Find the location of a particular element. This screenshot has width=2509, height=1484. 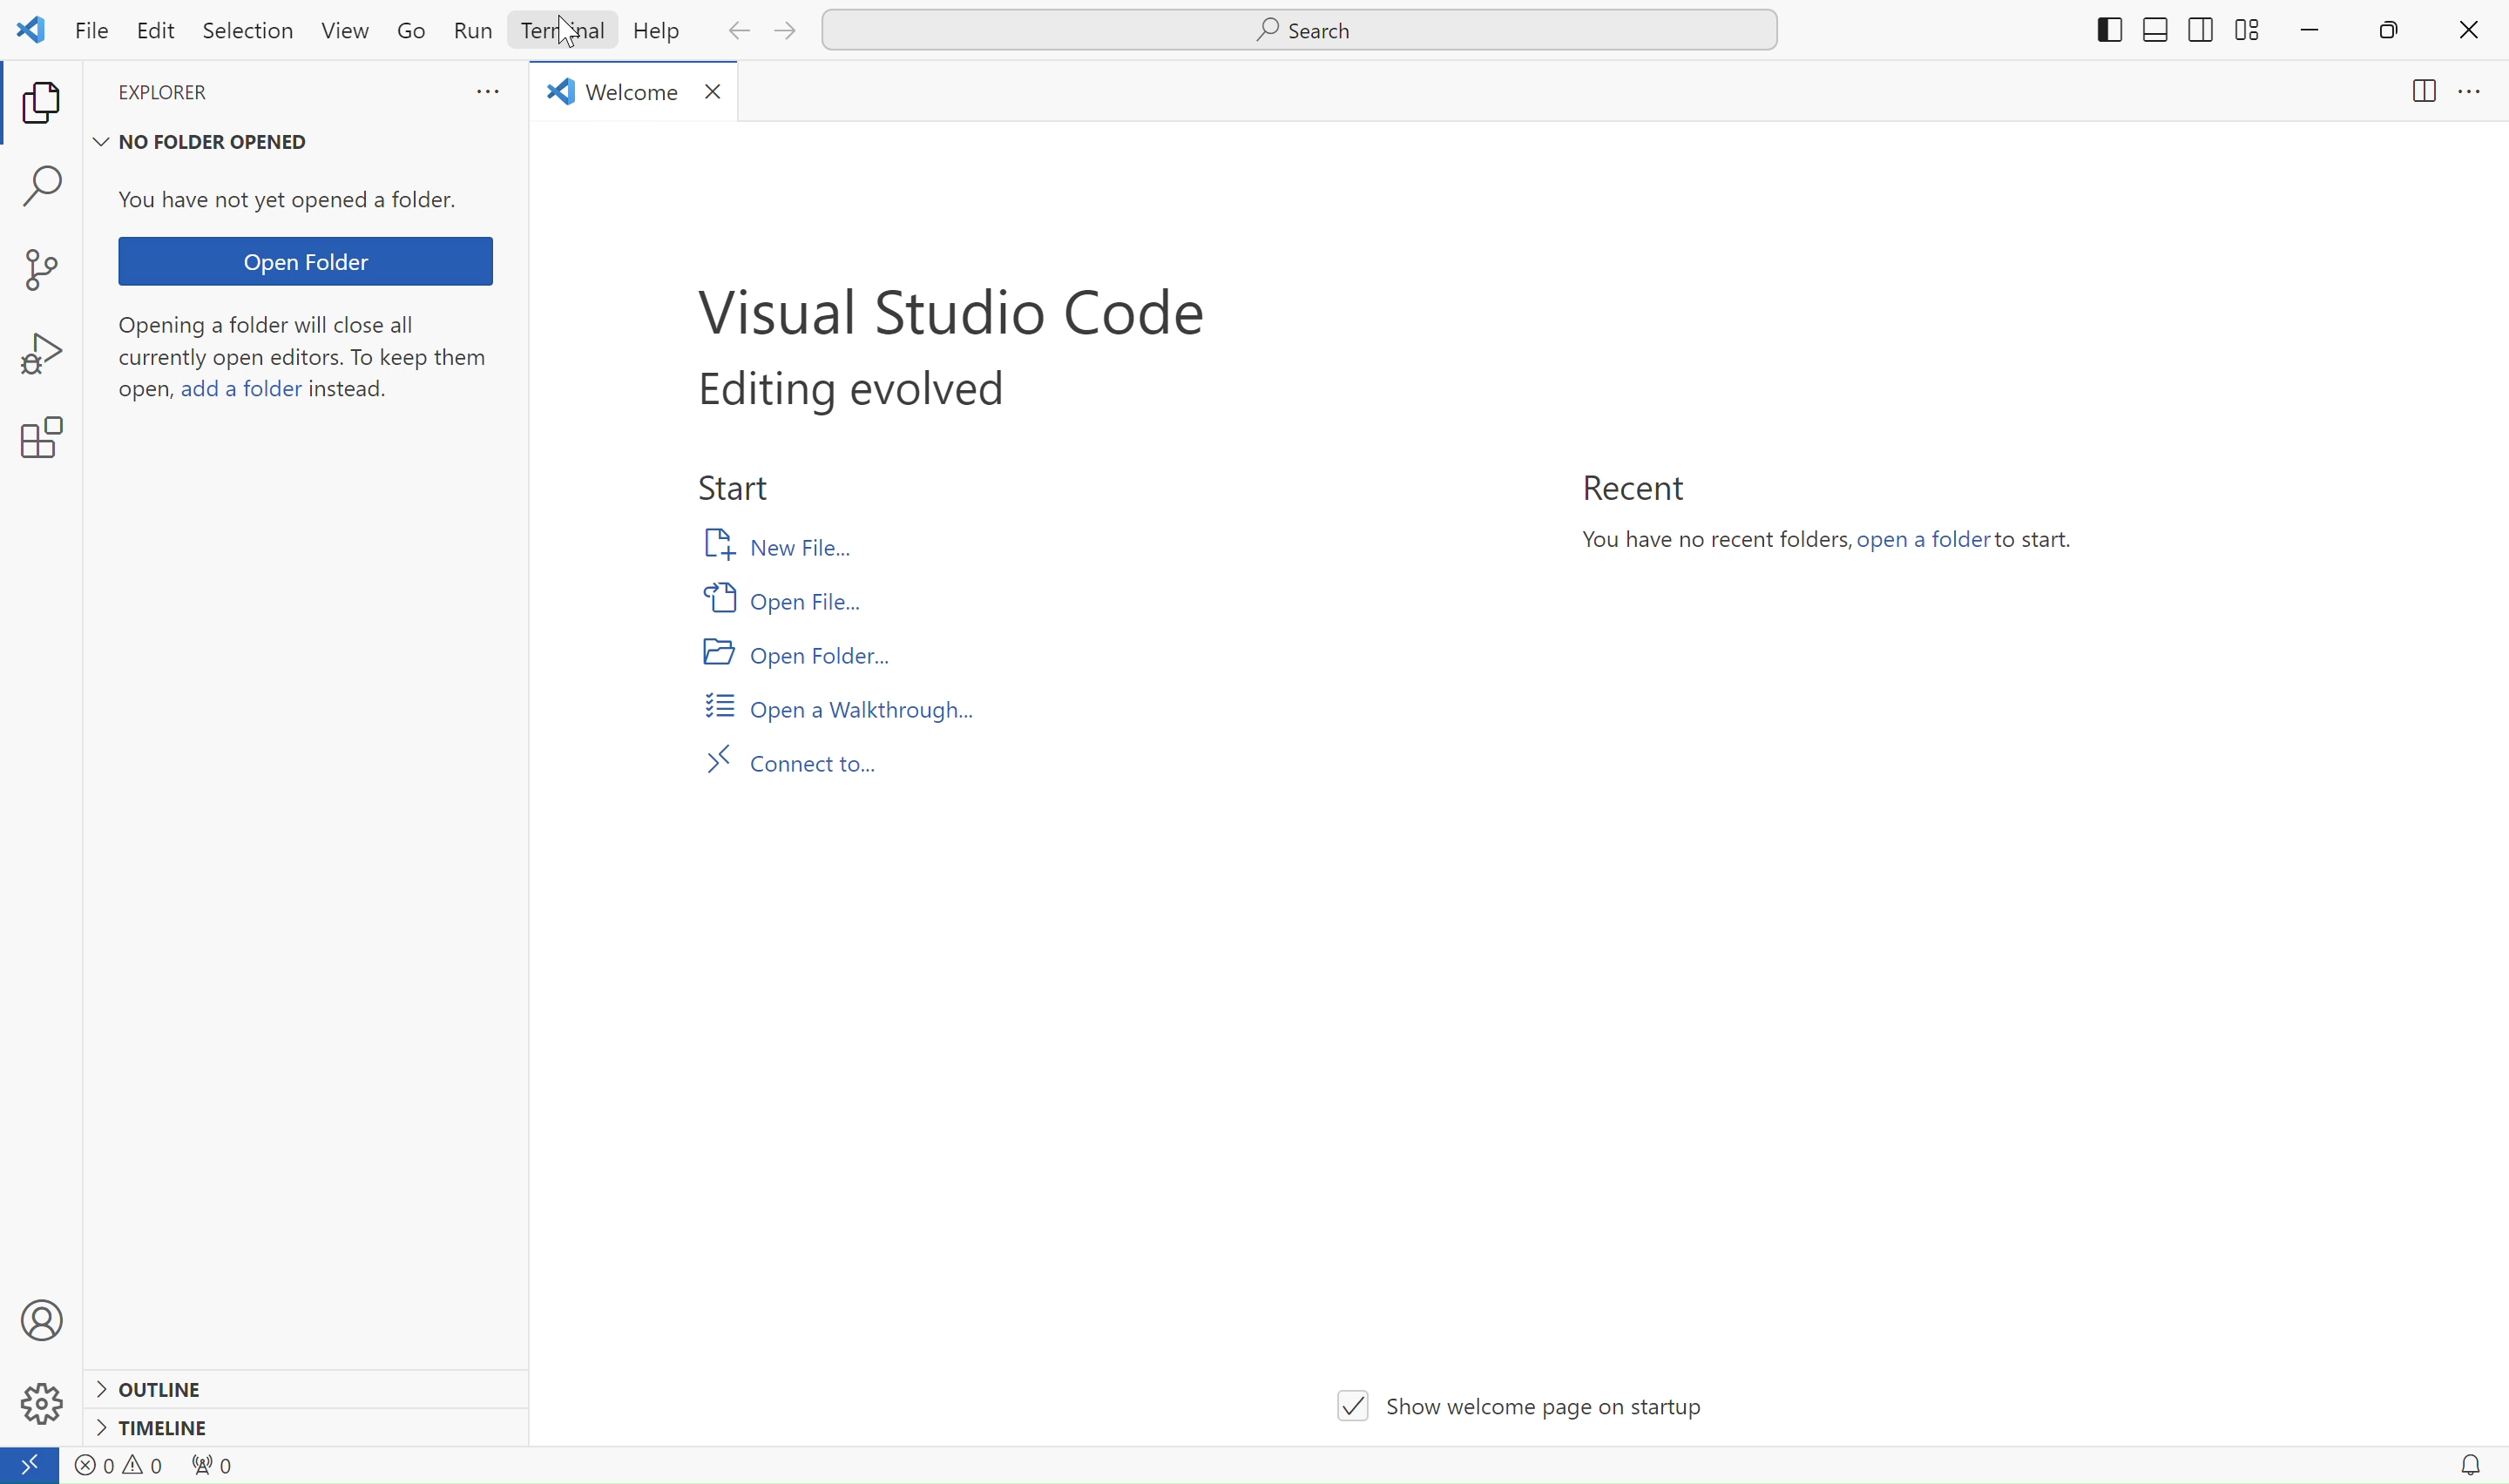

page is located at coordinates (2405, 100).